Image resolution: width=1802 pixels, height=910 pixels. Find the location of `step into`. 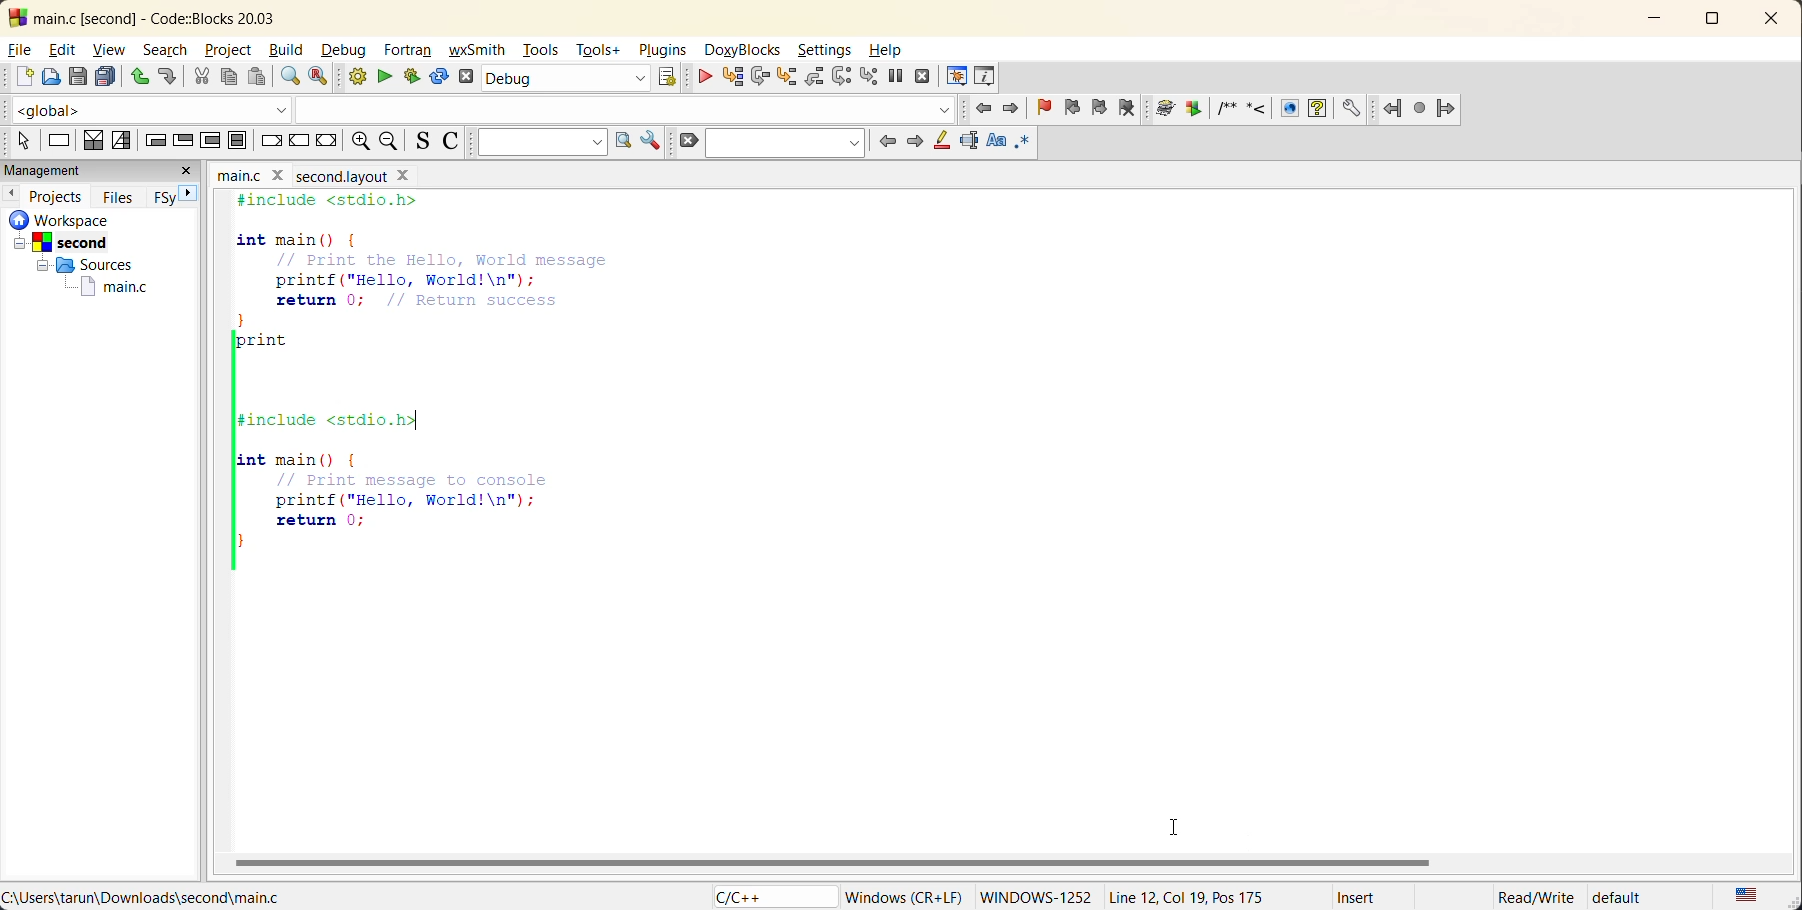

step into is located at coordinates (787, 75).